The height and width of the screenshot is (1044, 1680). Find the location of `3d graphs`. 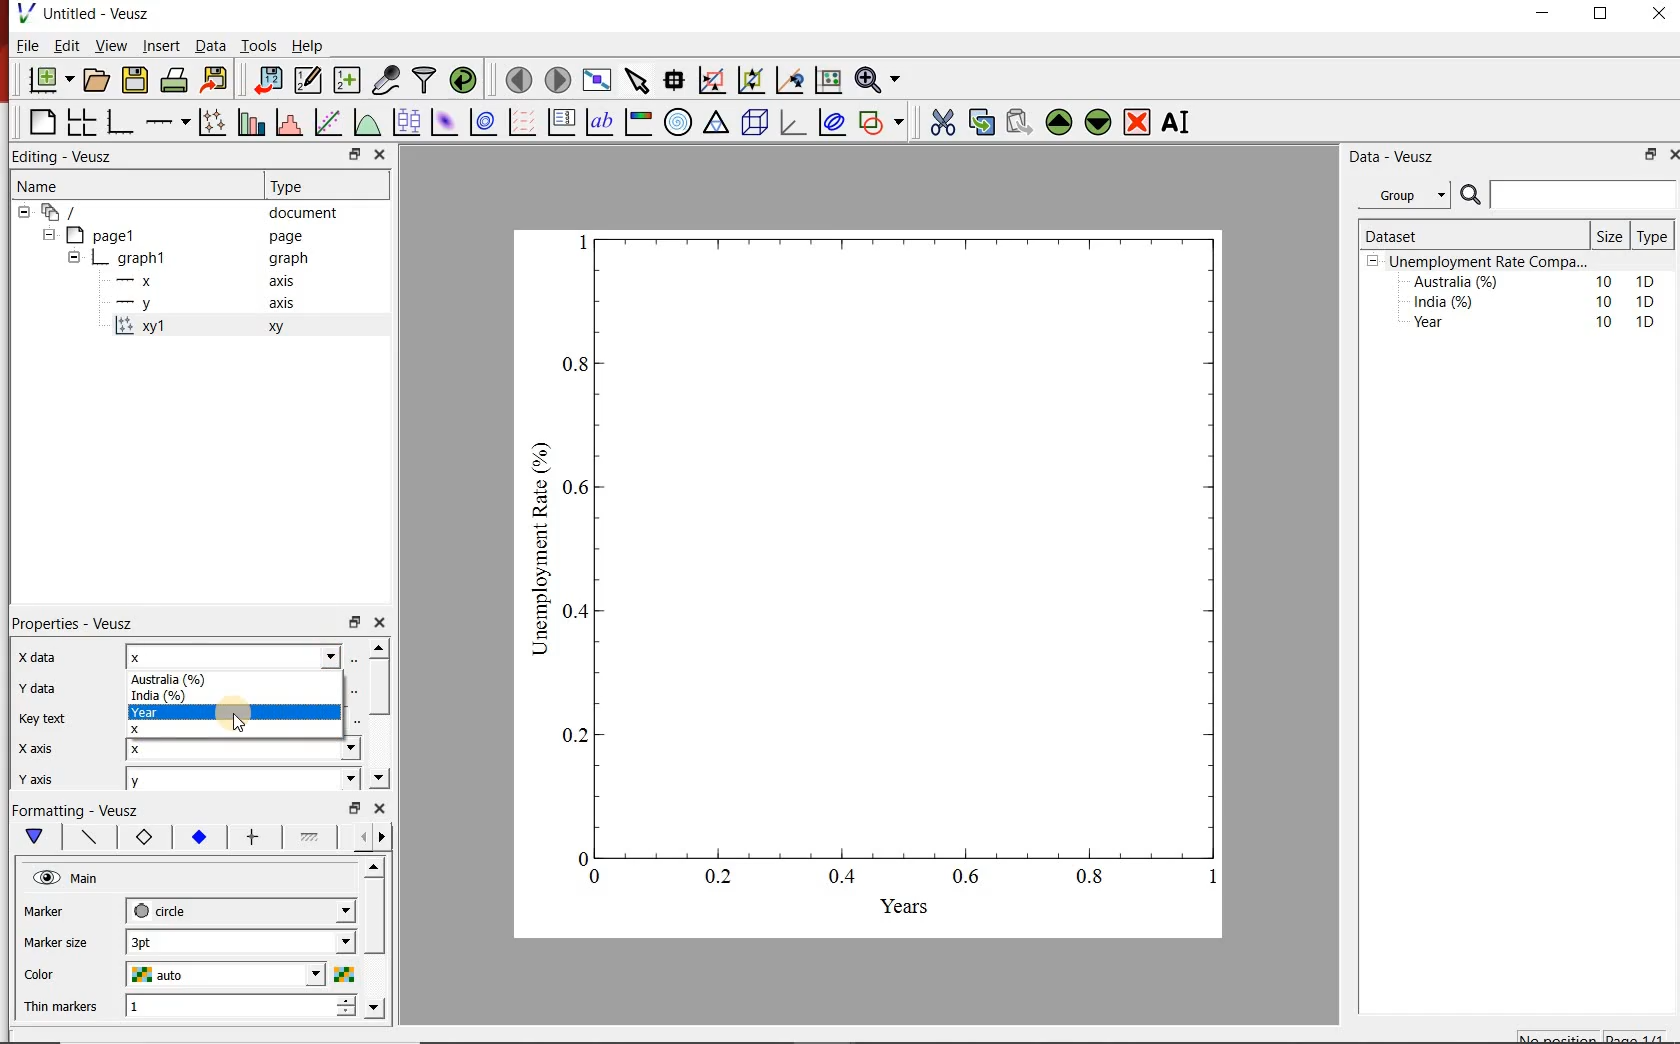

3d graphs is located at coordinates (792, 122).